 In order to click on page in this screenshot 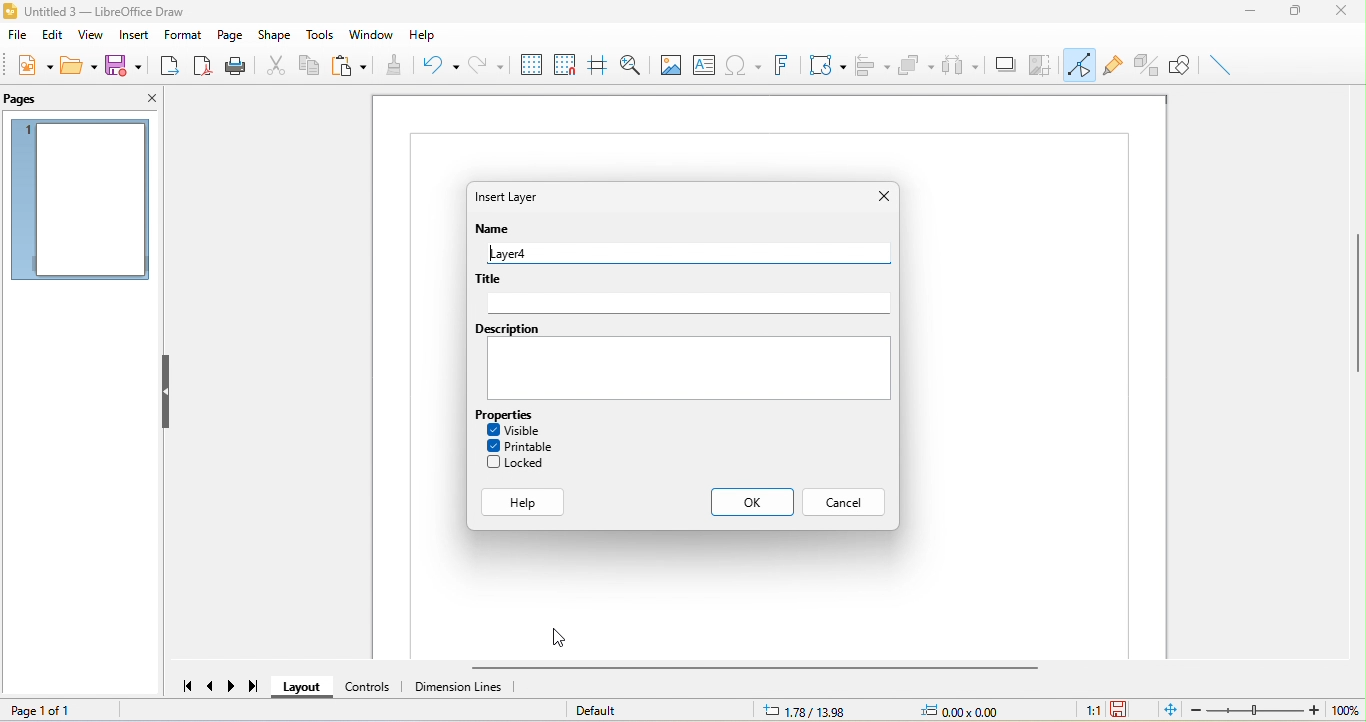, I will do `click(229, 35)`.